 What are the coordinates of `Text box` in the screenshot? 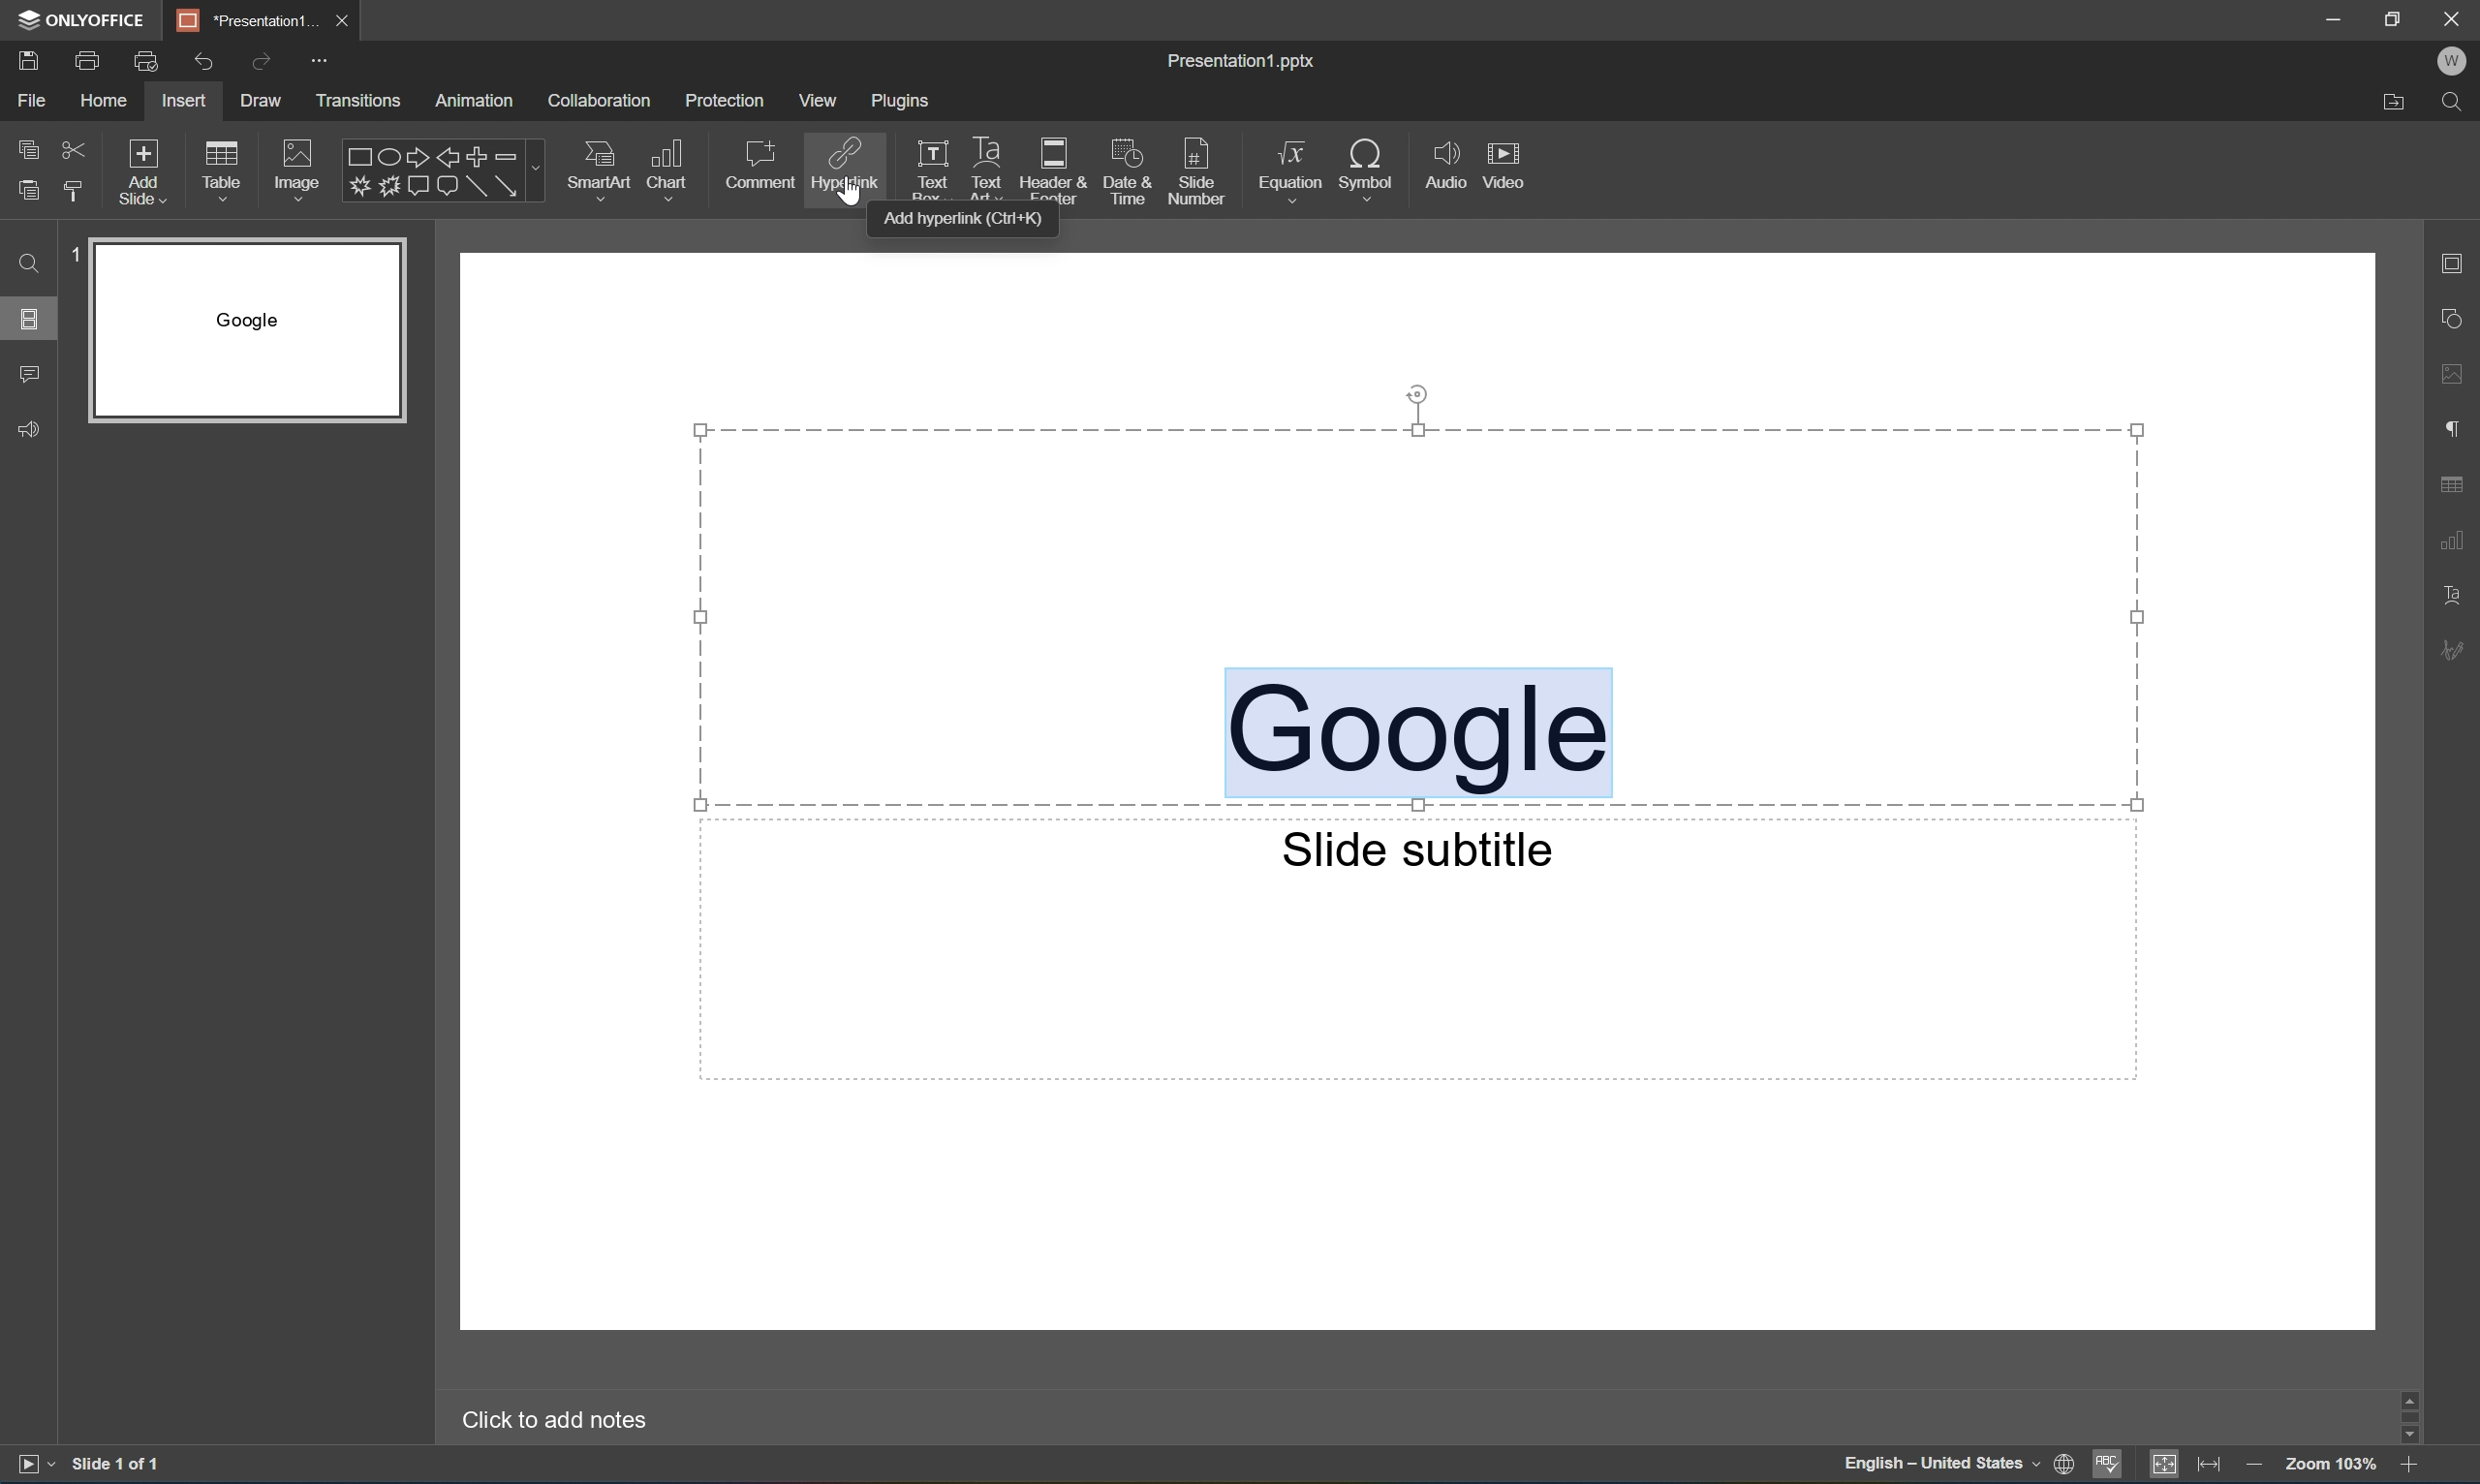 It's located at (929, 166).